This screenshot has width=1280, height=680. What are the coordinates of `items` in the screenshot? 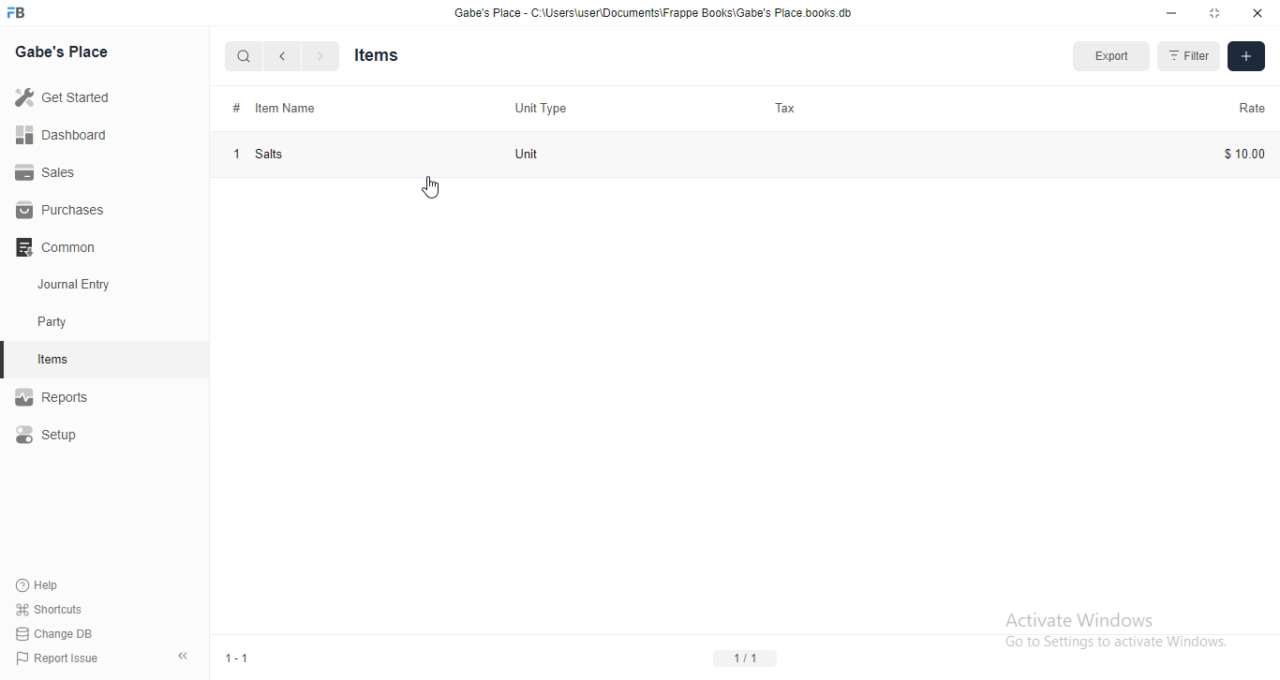 It's located at (54, 361).